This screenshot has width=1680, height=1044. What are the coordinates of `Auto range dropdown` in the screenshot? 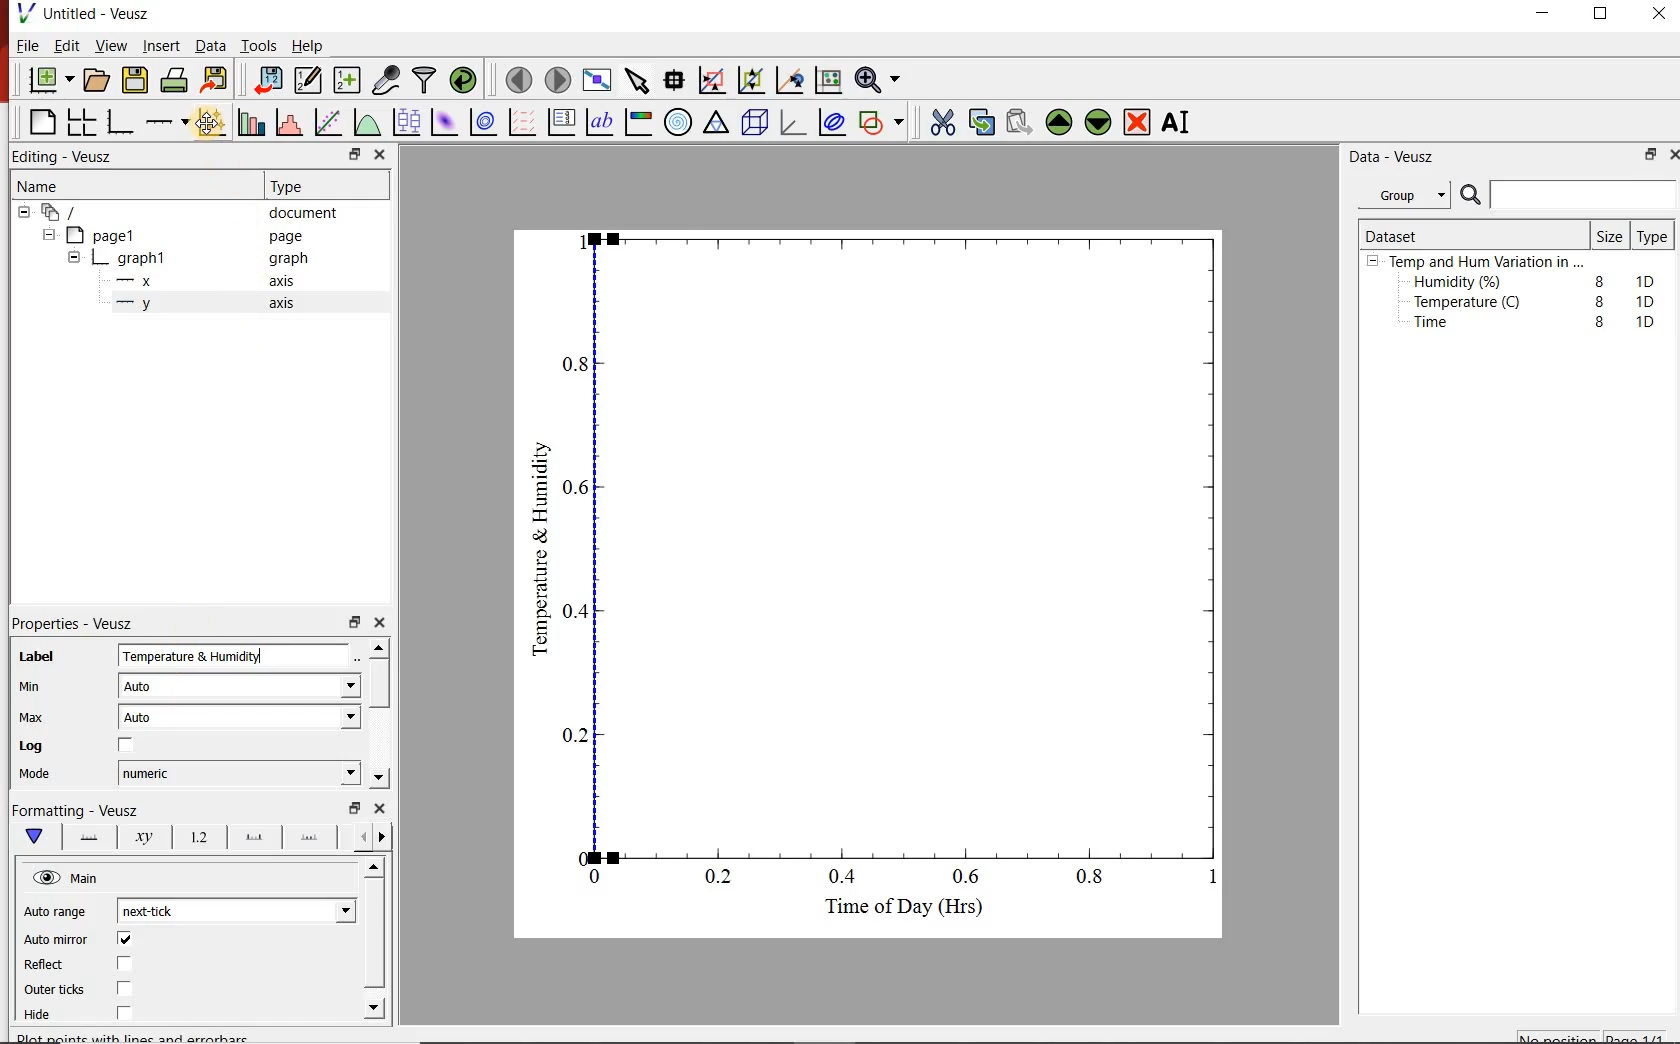 It's located at (315, 908).